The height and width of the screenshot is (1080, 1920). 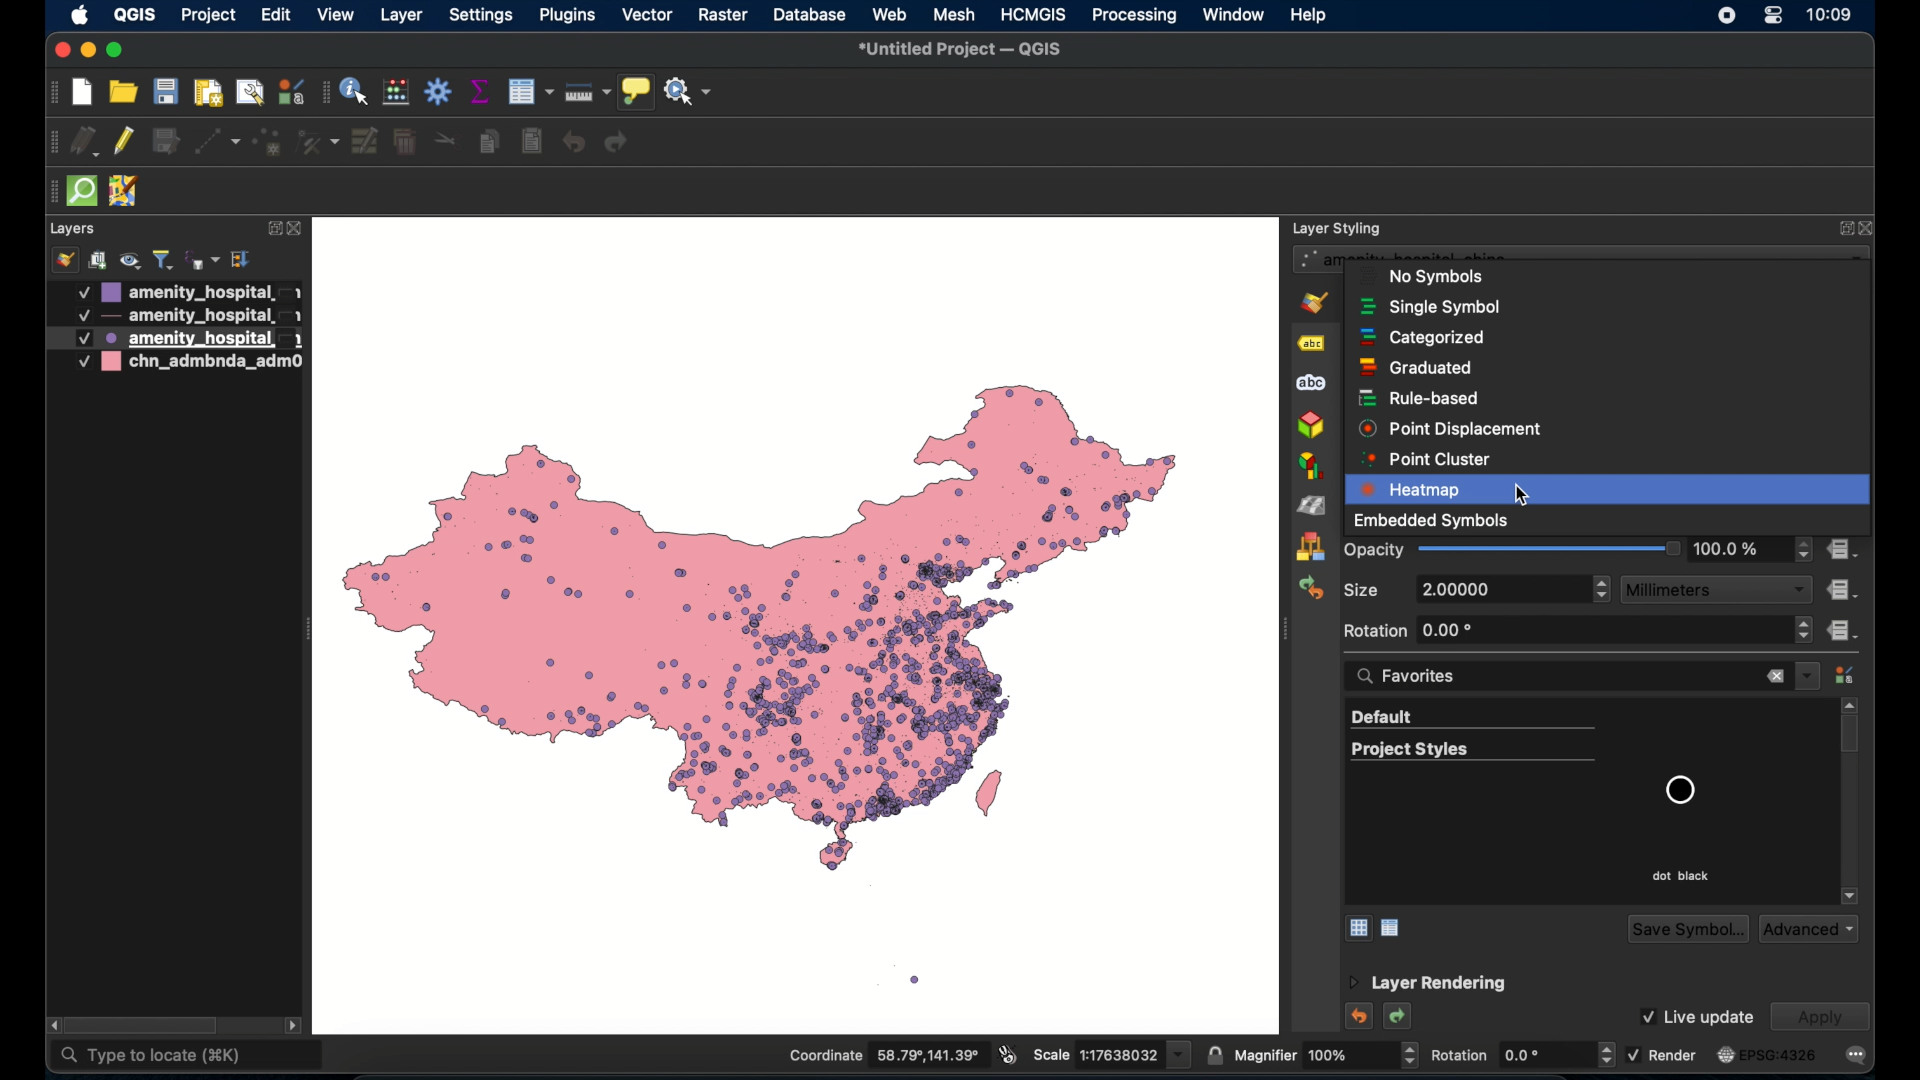 I want to click on scale, so click(x=1109, y=1056).